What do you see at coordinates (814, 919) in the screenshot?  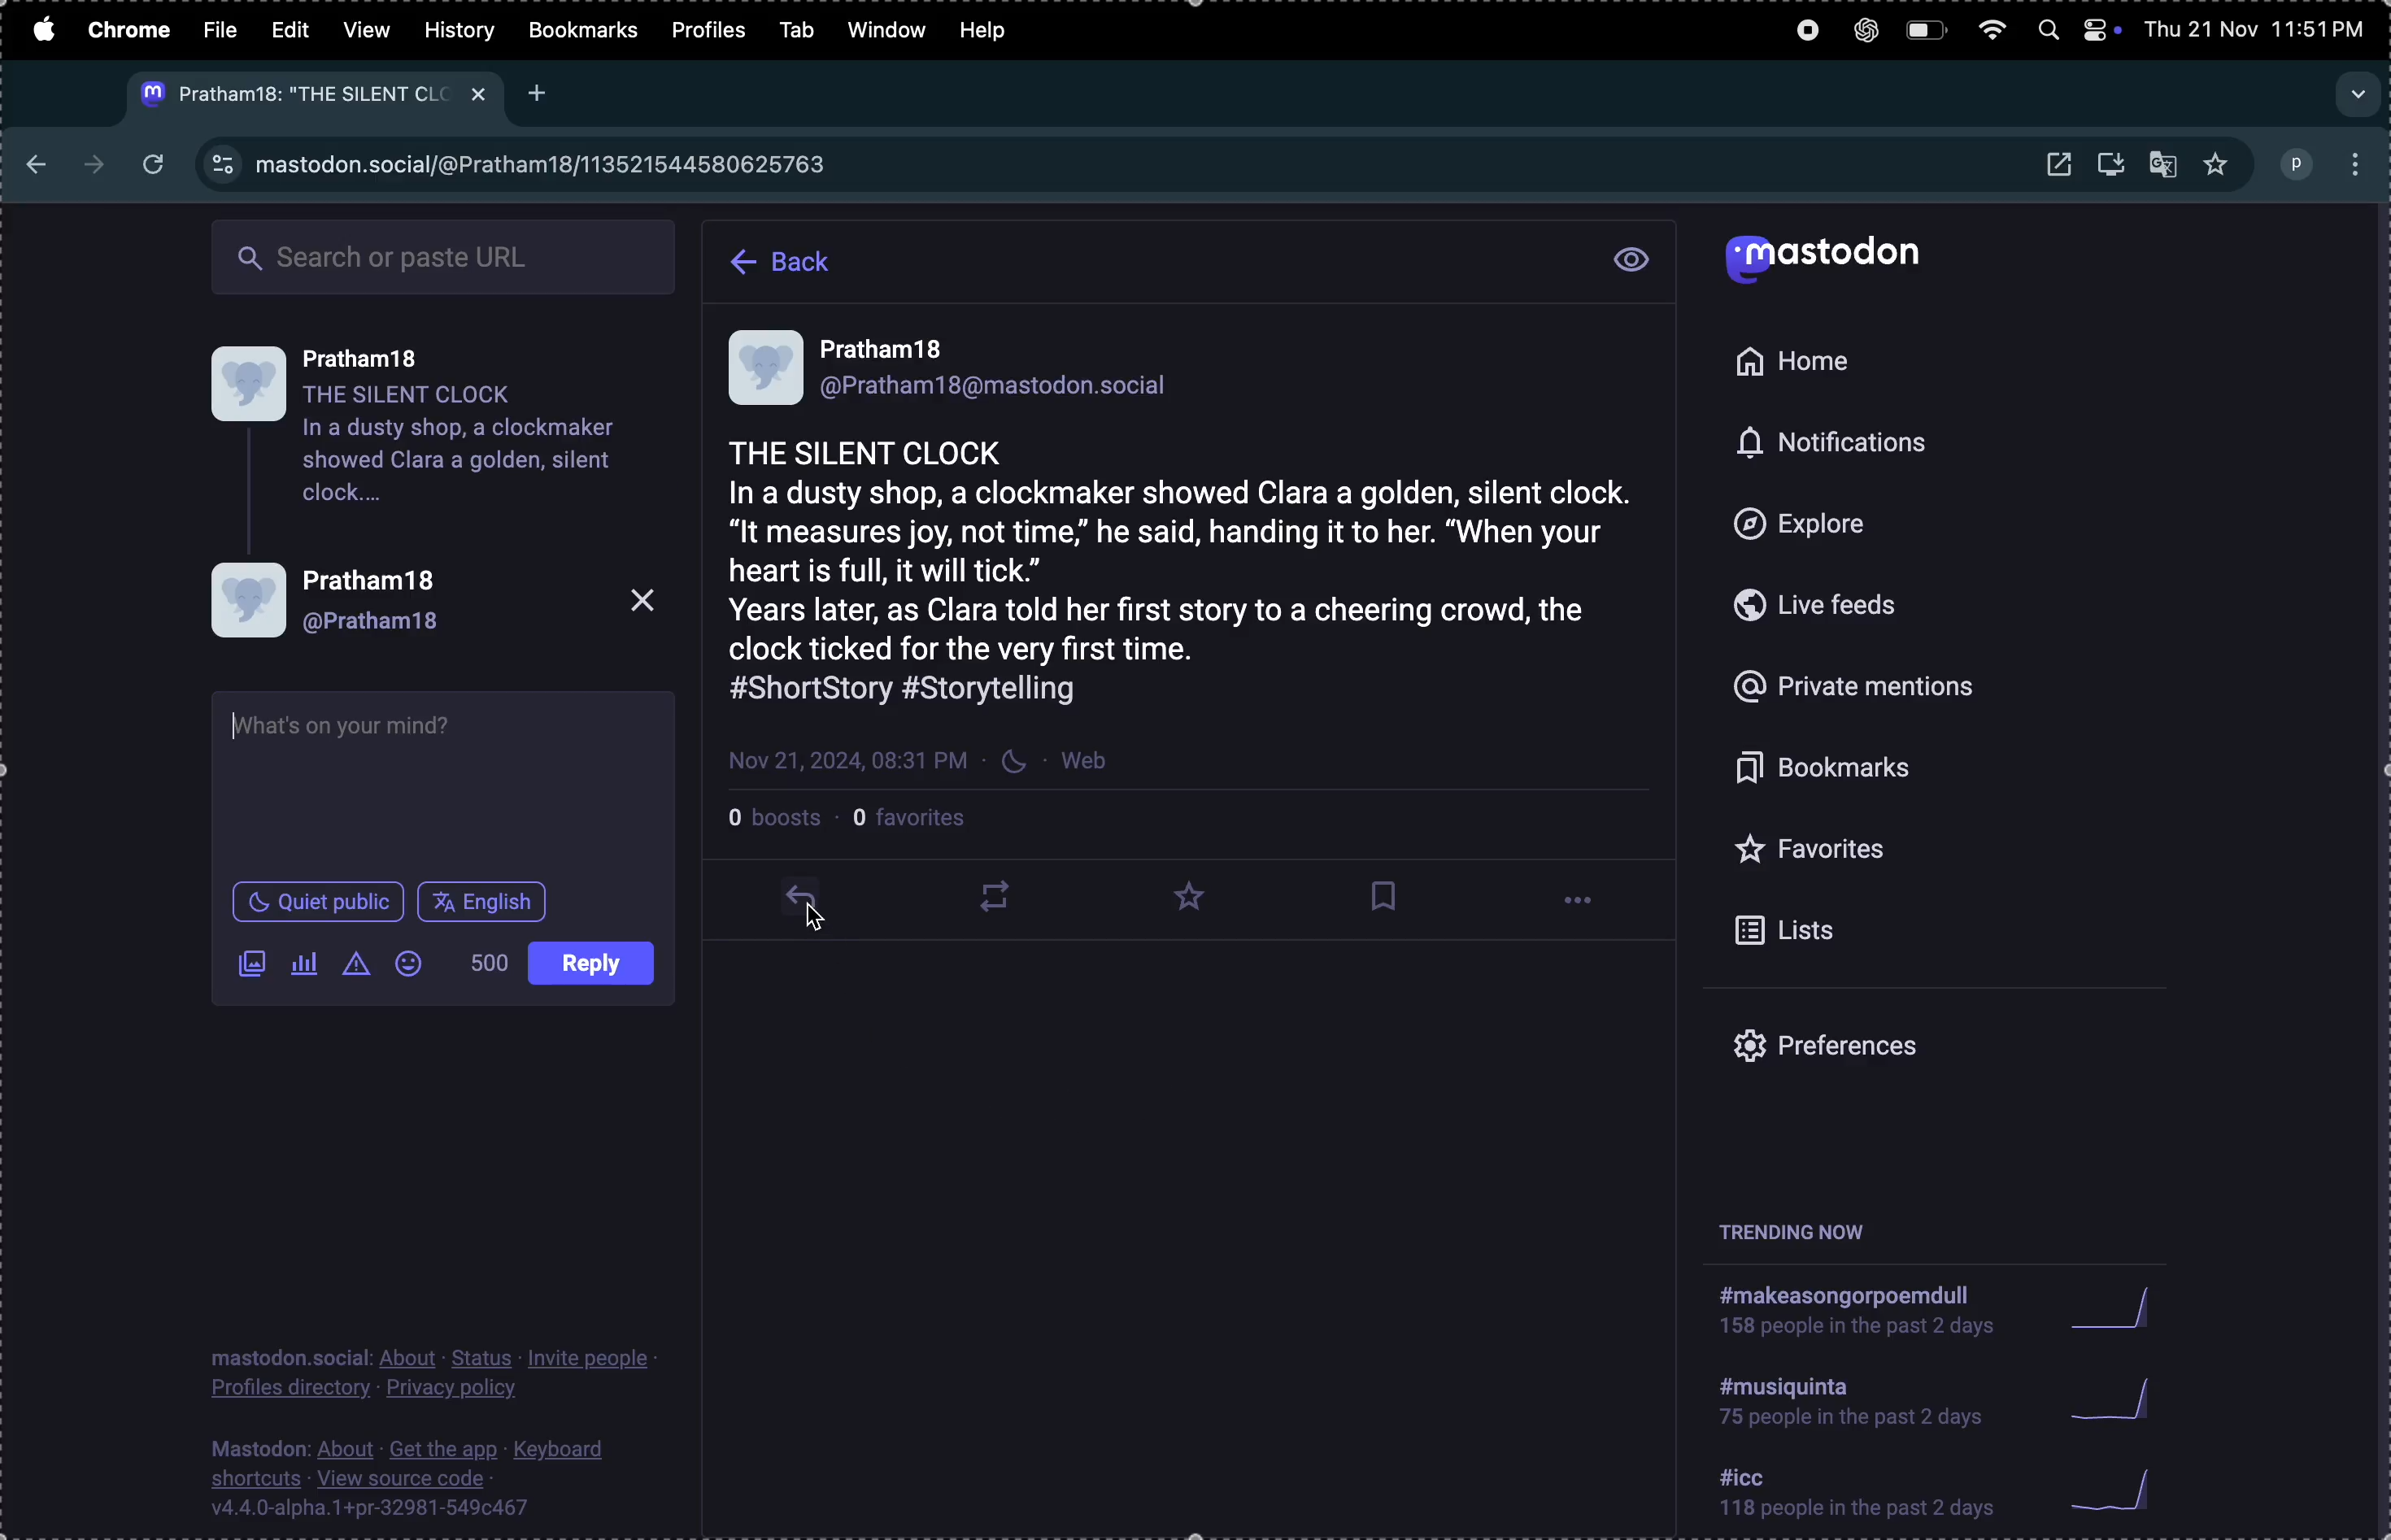 I see `cursor` at bounding box center [814, 919].